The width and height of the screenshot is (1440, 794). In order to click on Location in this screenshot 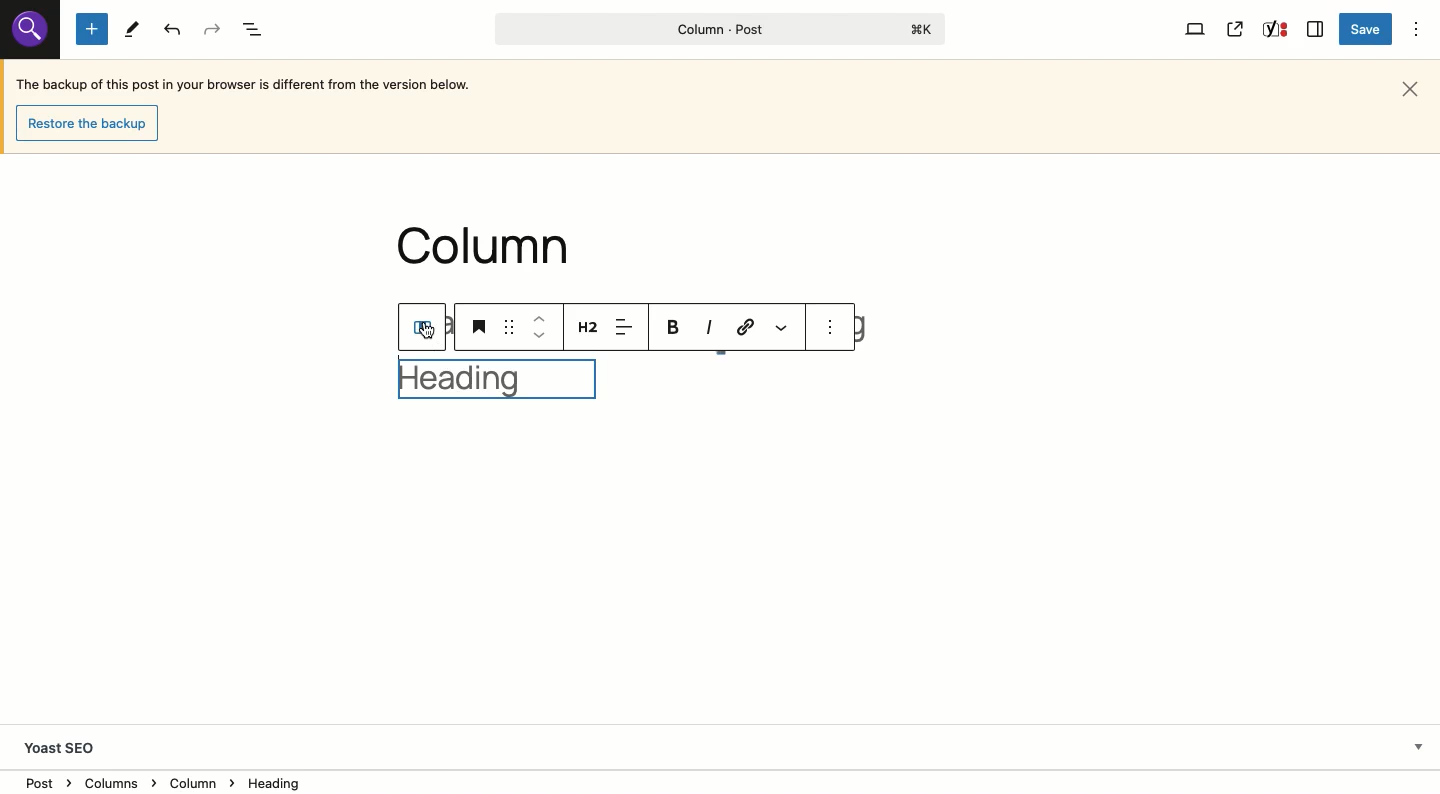, I will do `click(722, 782)`.